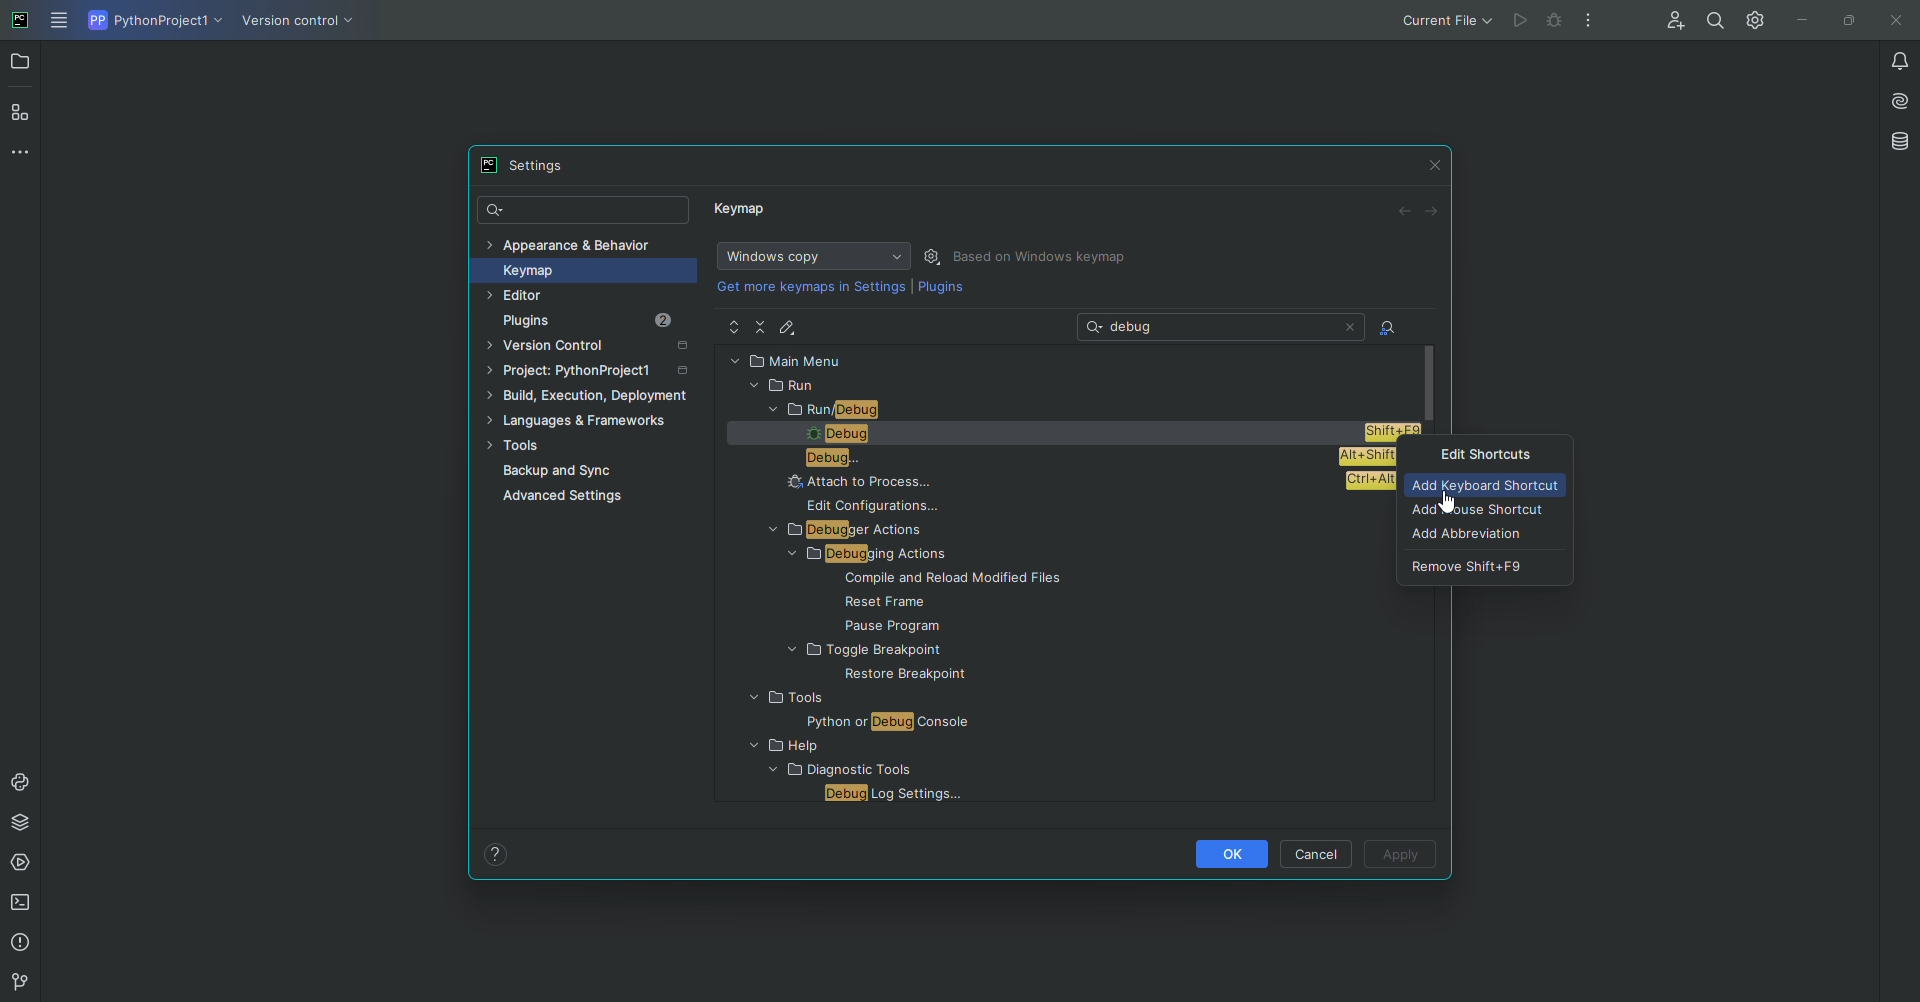  Describe the element at coordinates (1715, 20) in the screenshot. I see `Find` at that location.